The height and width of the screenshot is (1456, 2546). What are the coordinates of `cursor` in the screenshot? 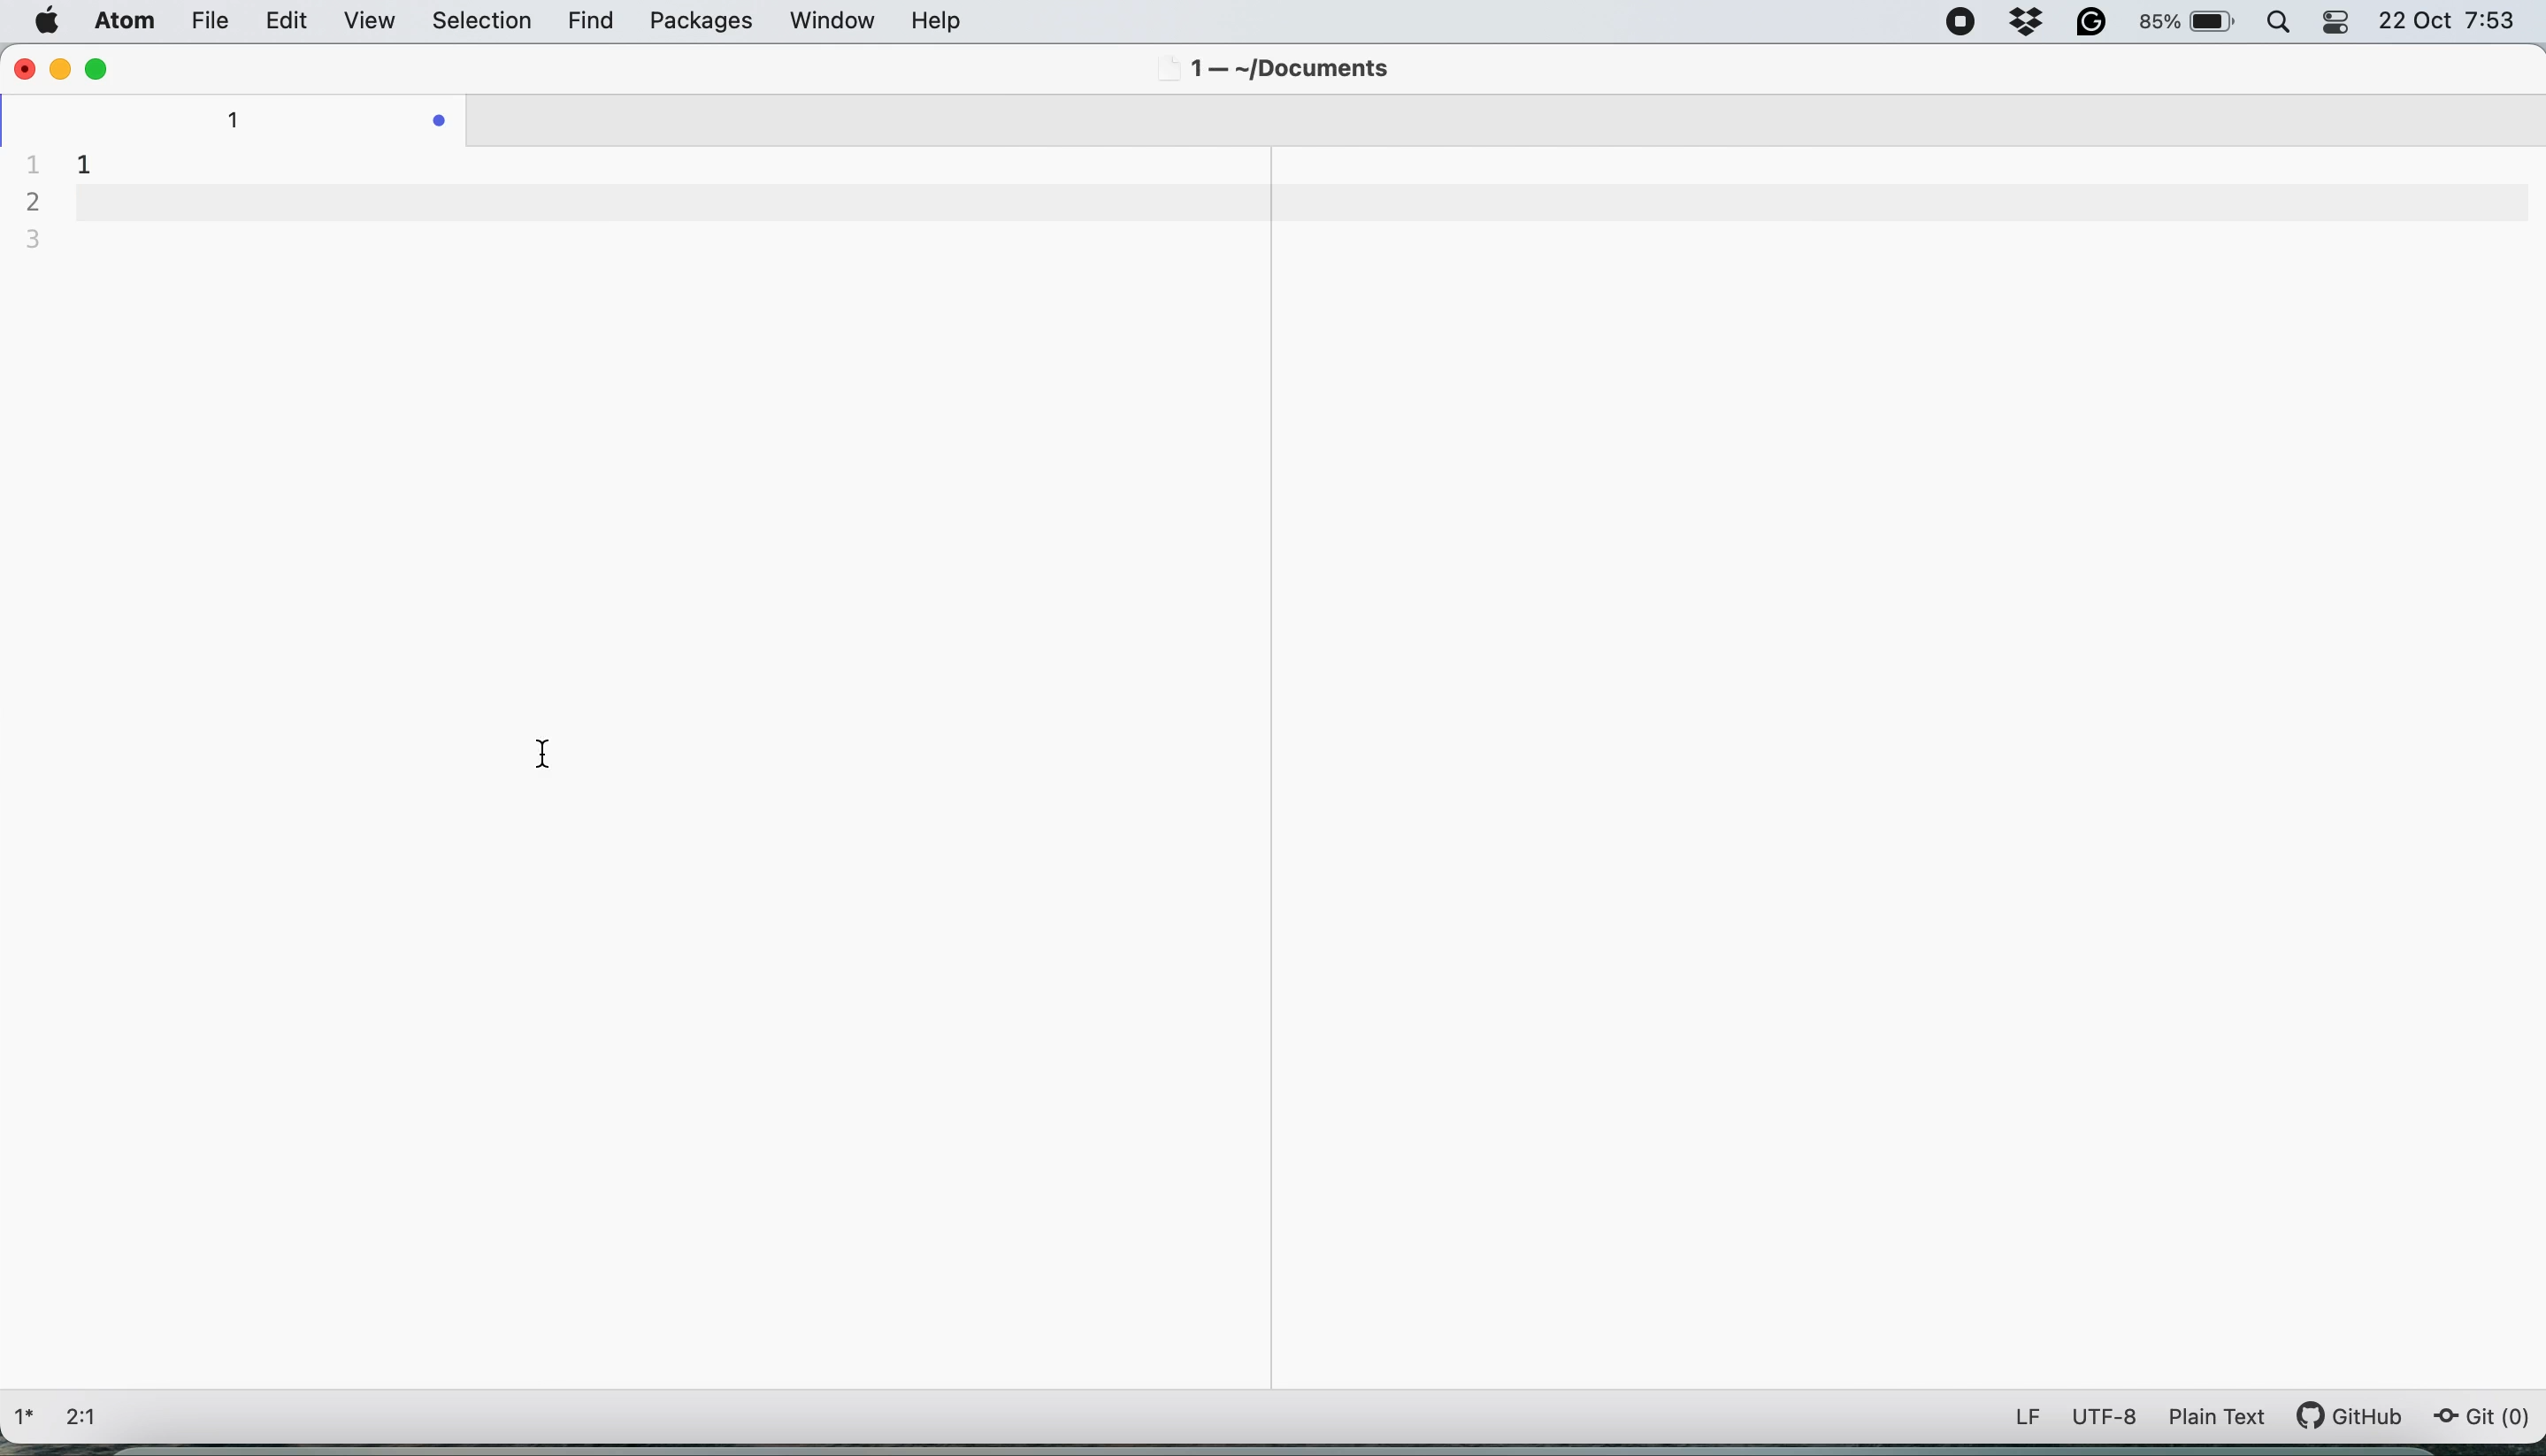 It's located at (542, 752).